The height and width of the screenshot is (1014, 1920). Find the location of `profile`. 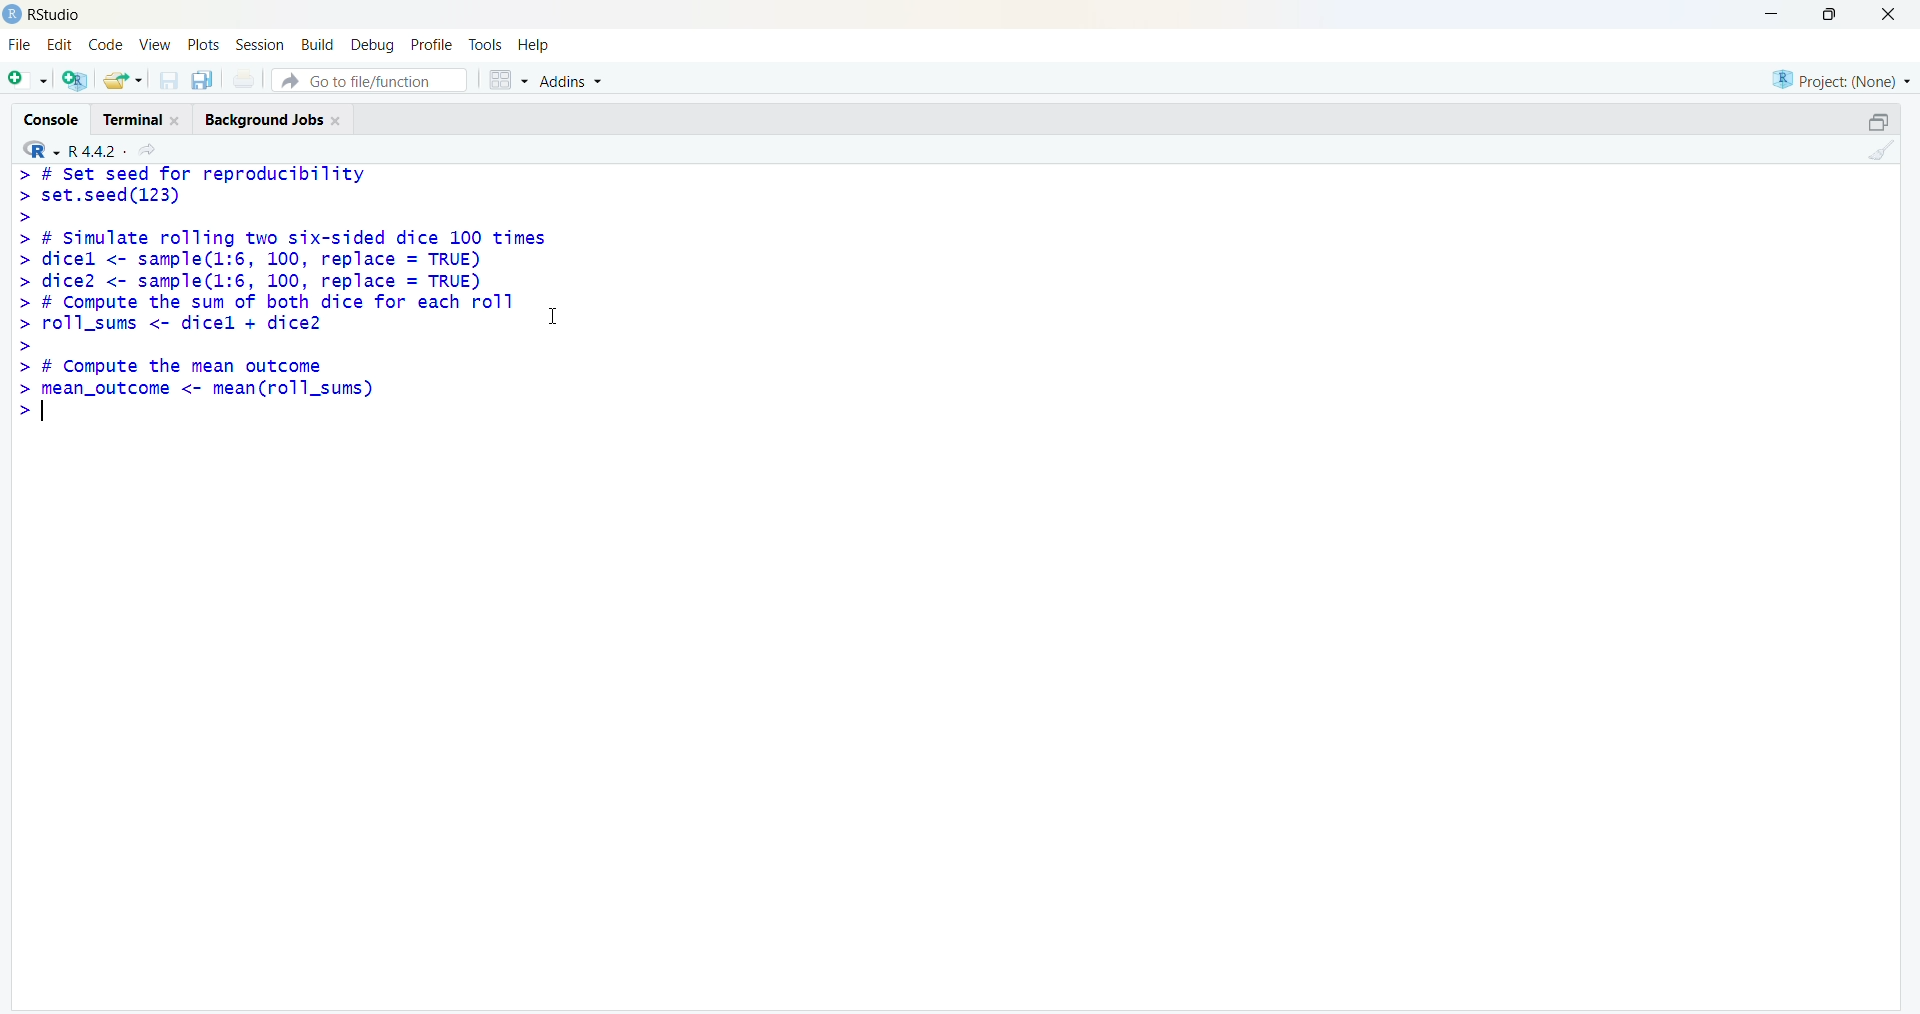

profile is located at coordinates (434, 46).